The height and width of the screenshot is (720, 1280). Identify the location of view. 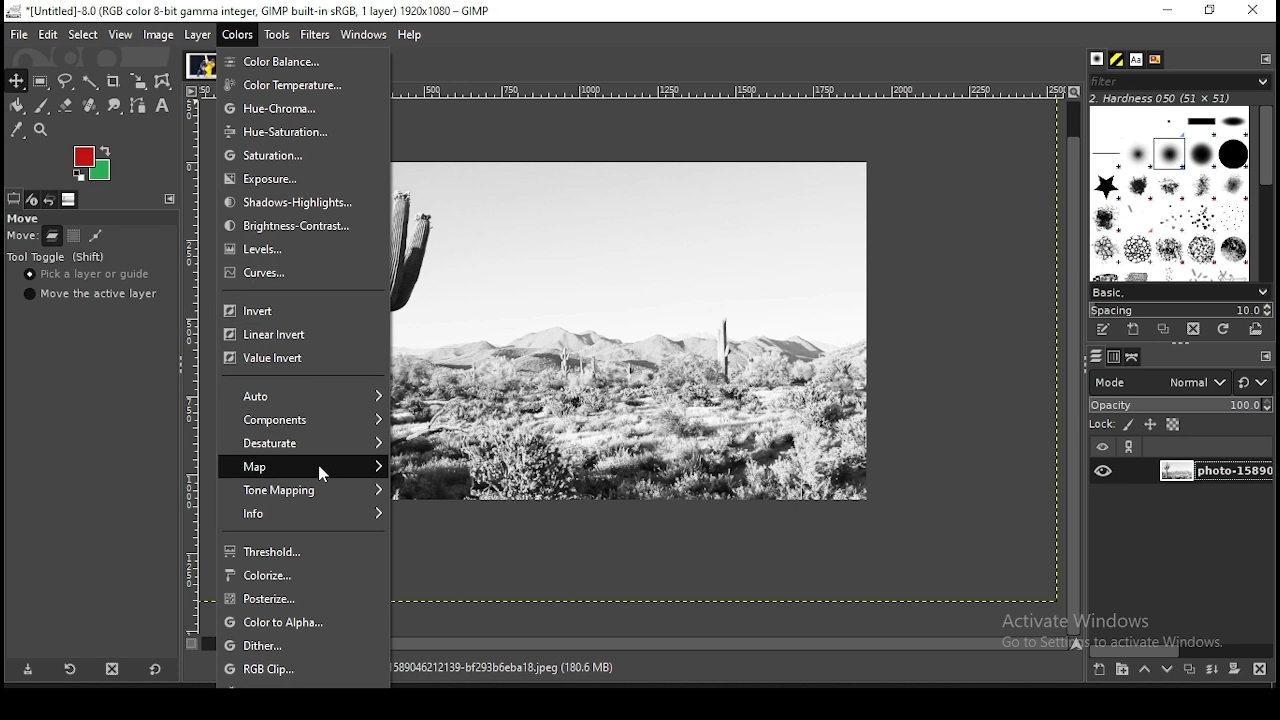
(122, 35).